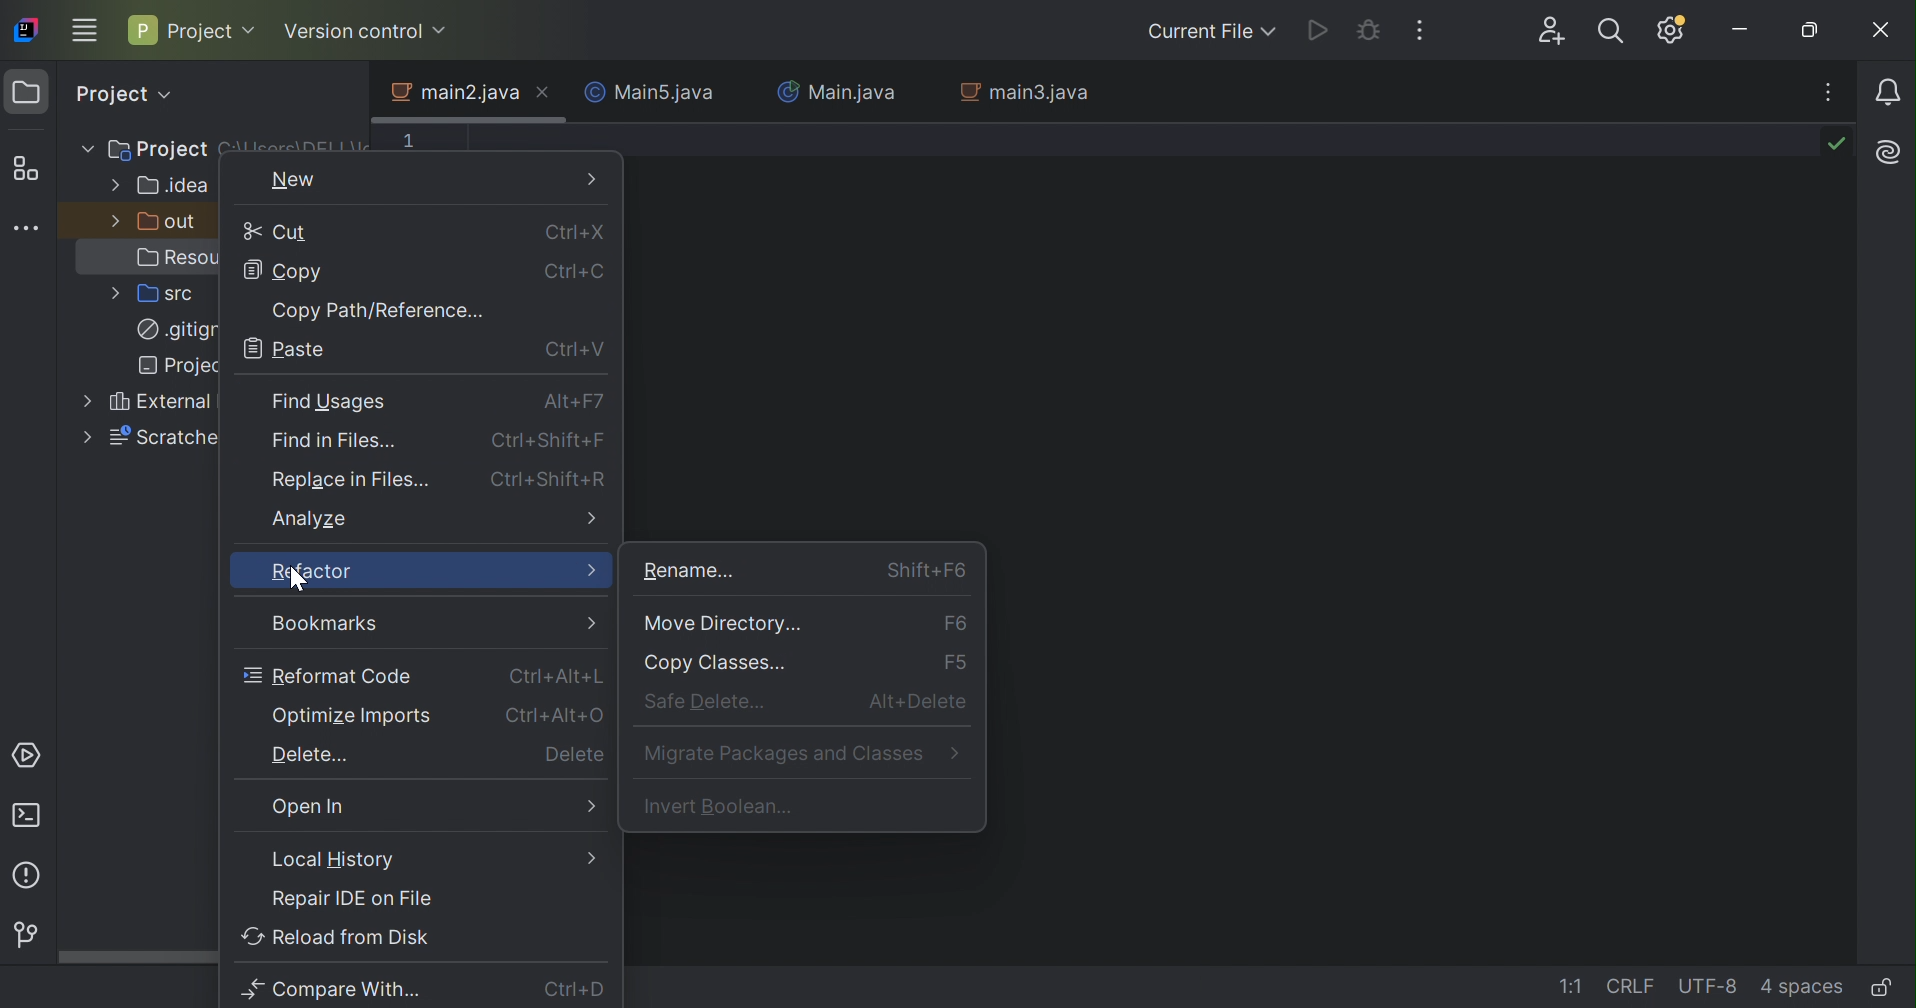  What do you see at coordinates (550, 483) in the screenshot?
I see `Ctrl+Shift+R` at bounding box center [550, 483].